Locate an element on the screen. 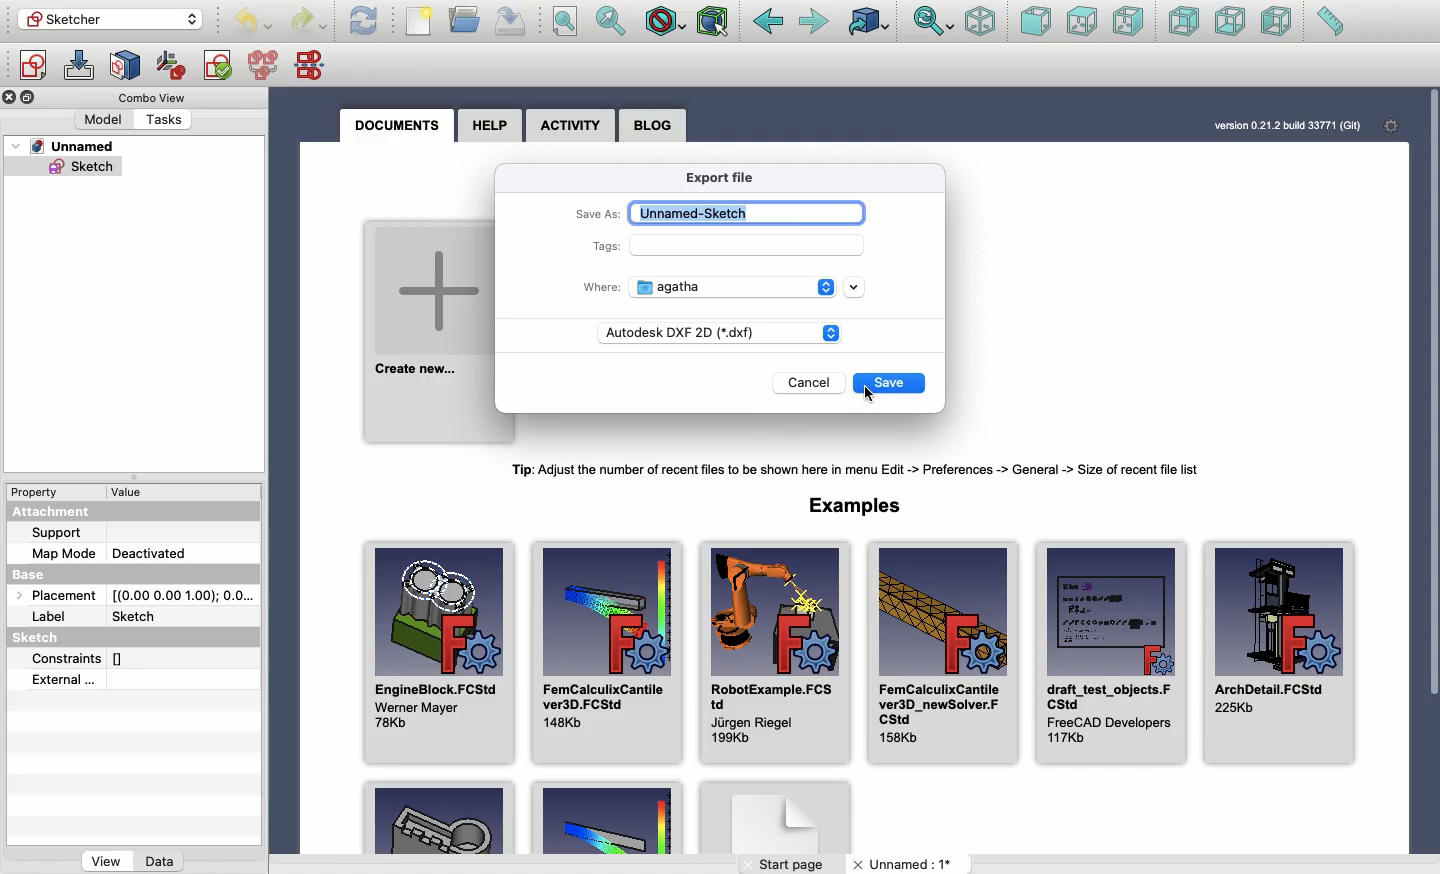 Image resolution: width=1440 pixels, height=874 pixels. Unnamed: 1* is located at coordinates (902, 865).